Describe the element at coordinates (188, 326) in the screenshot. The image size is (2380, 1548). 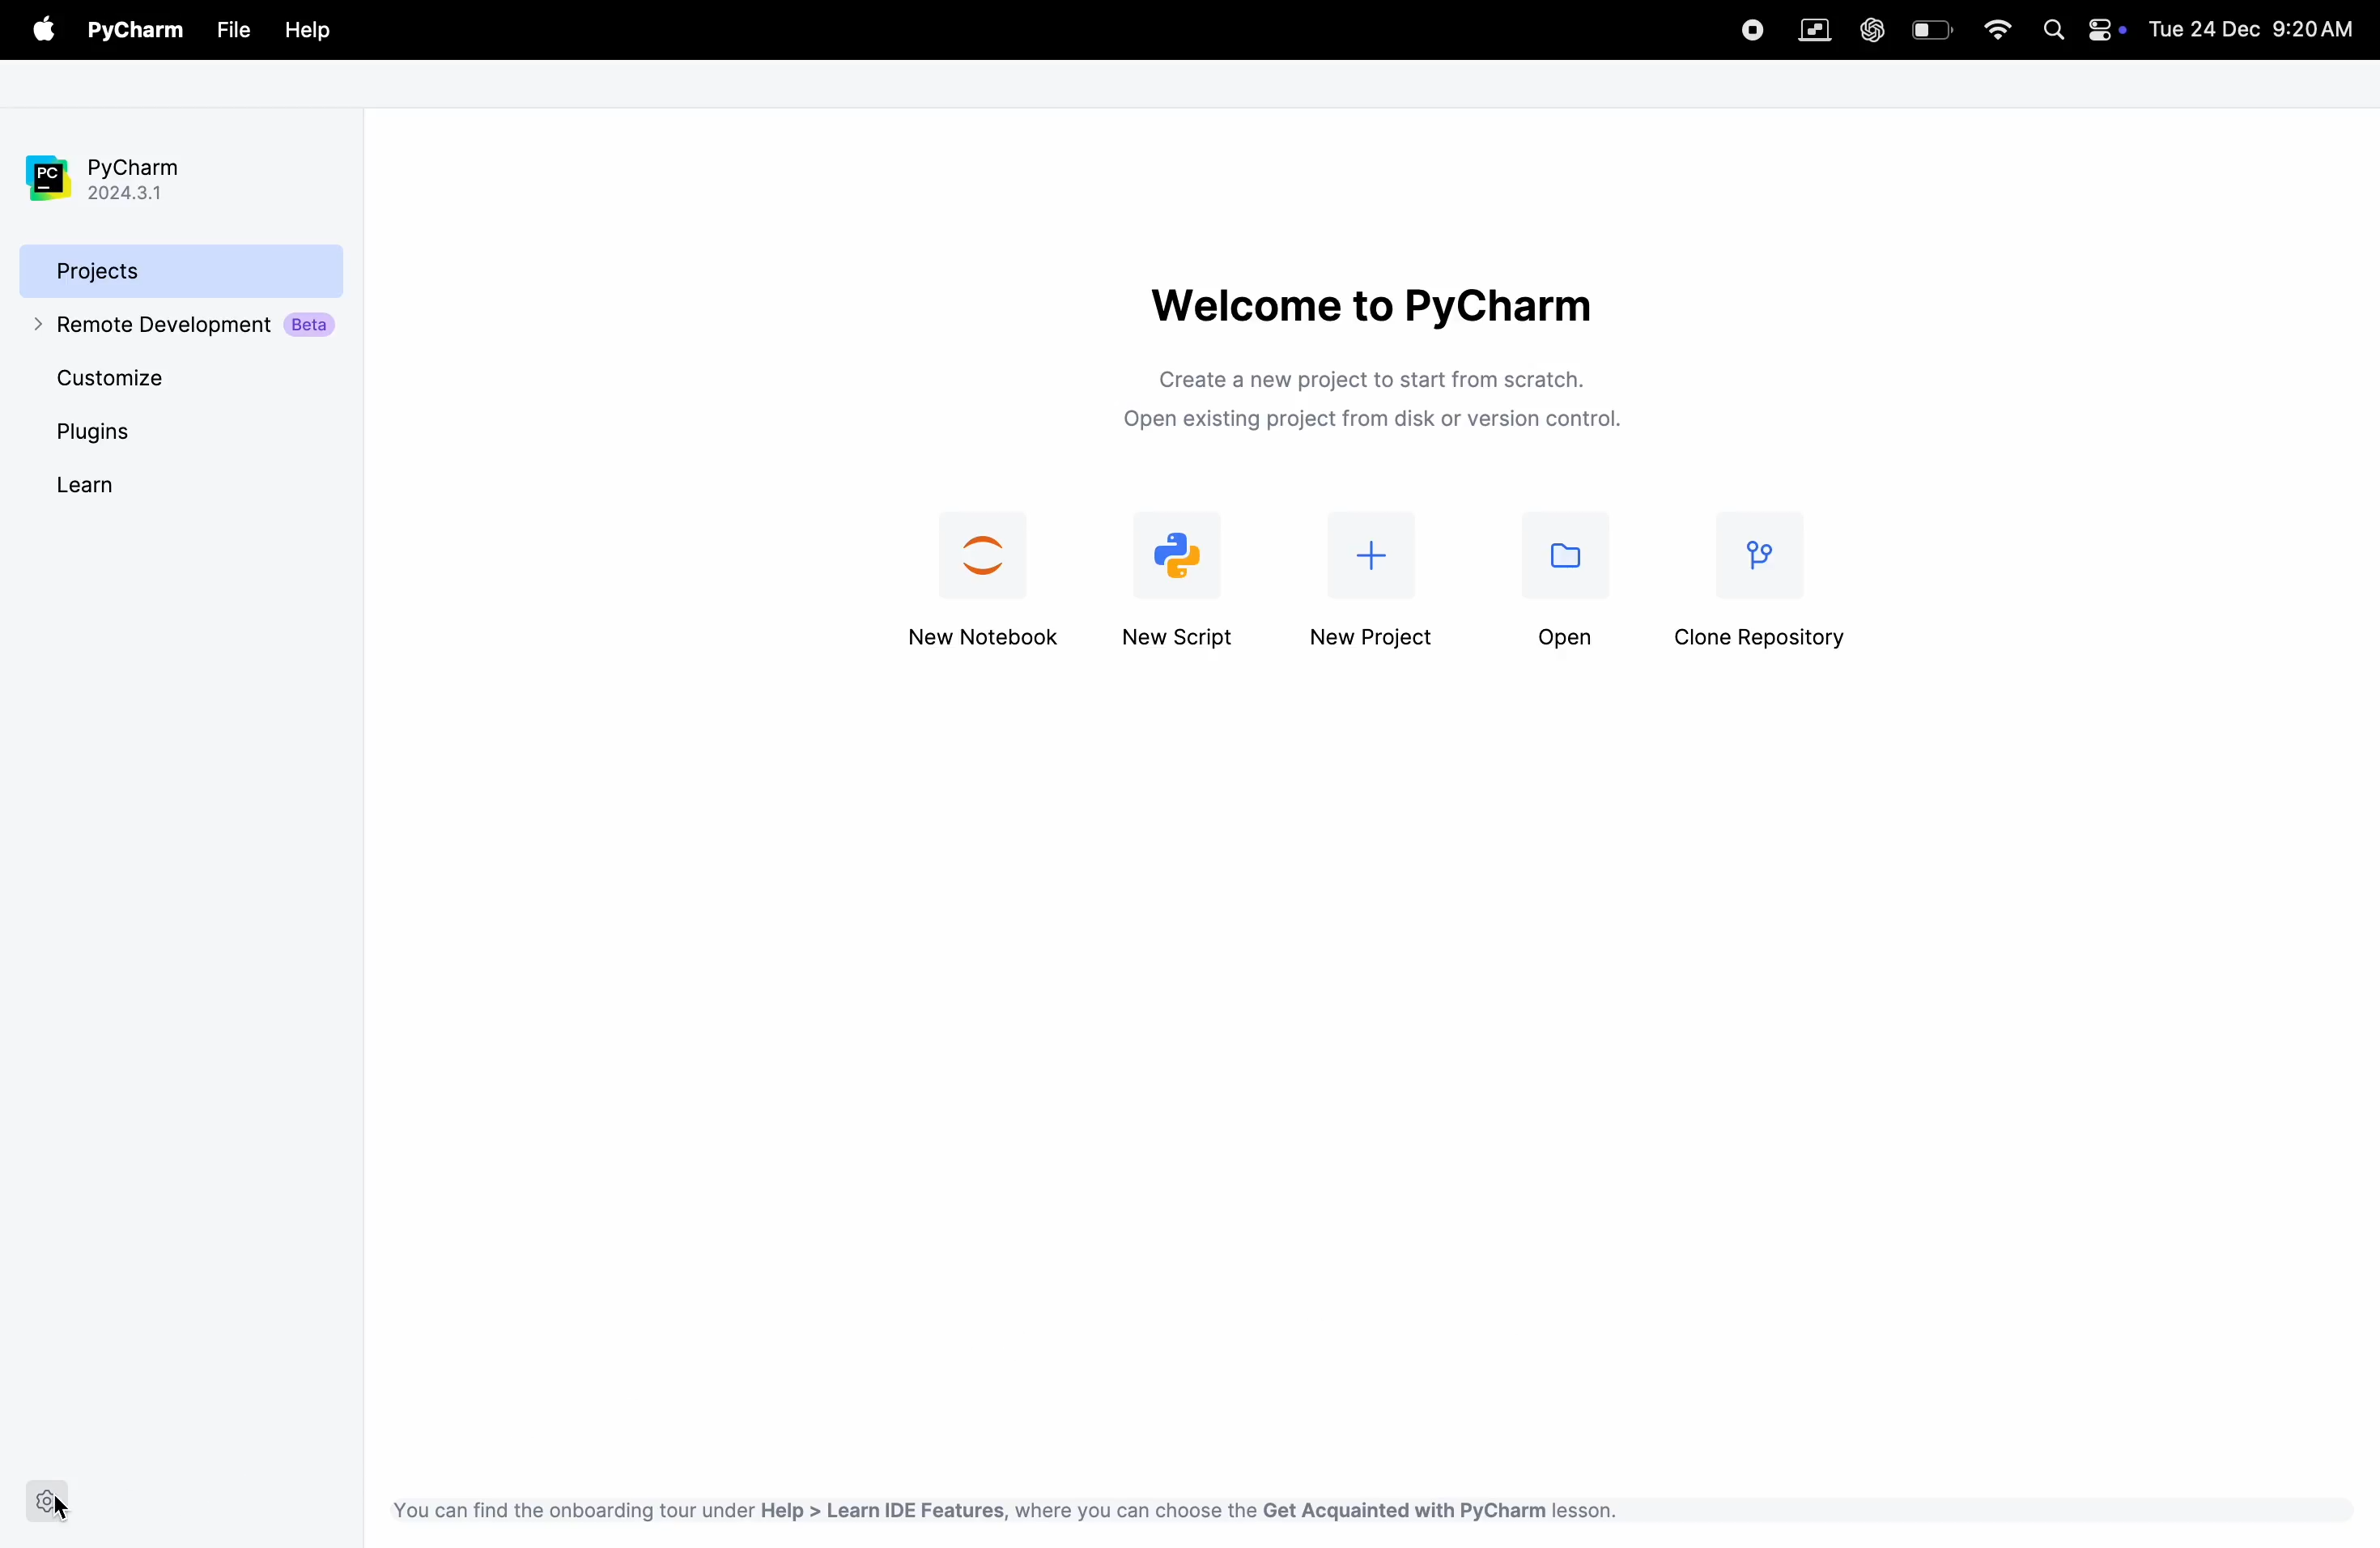
I see `remote developement` at that location.